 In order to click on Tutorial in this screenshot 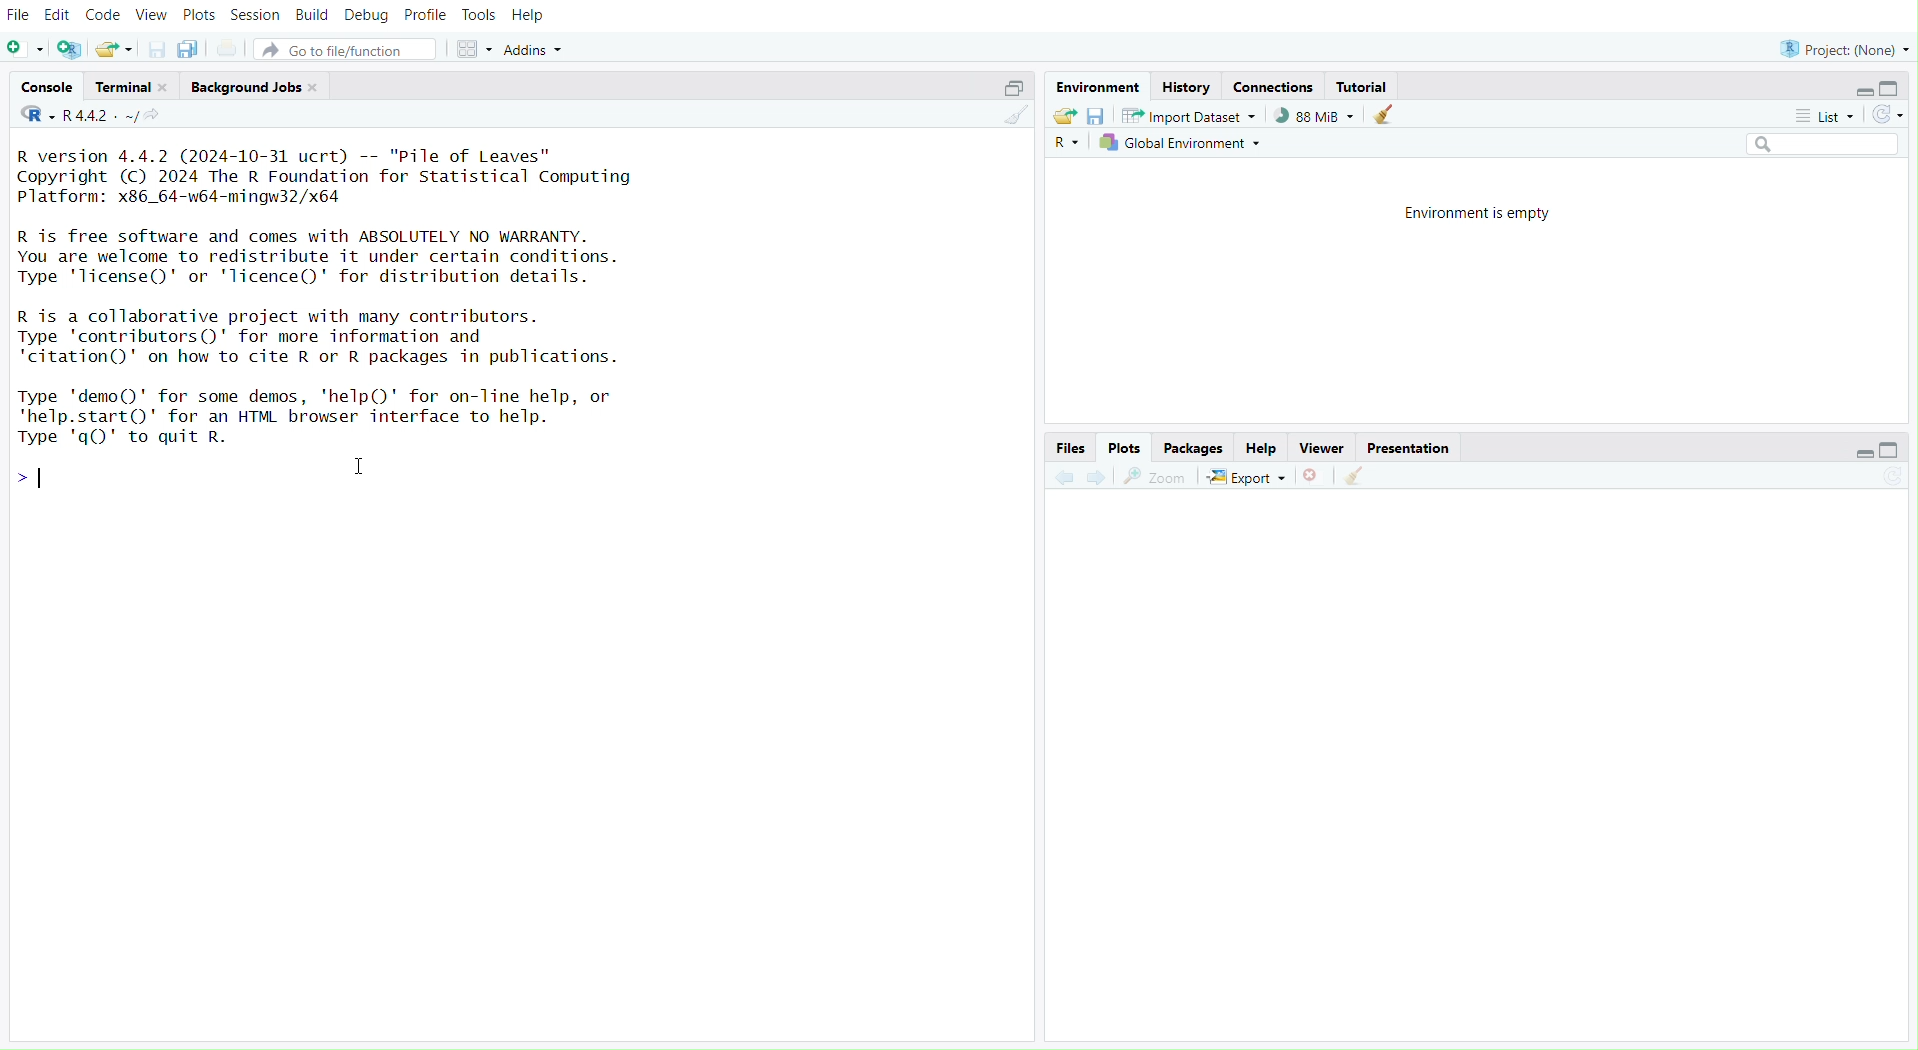, I will do `click(1363, 85)`.